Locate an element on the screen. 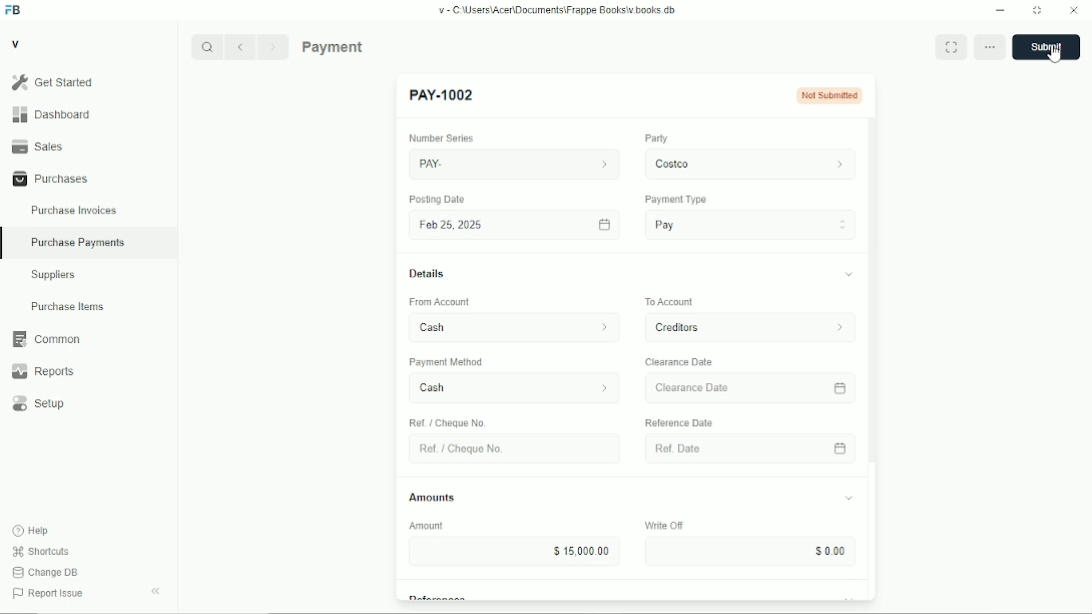  Purchase Payments is located at coordinates (89, 244).